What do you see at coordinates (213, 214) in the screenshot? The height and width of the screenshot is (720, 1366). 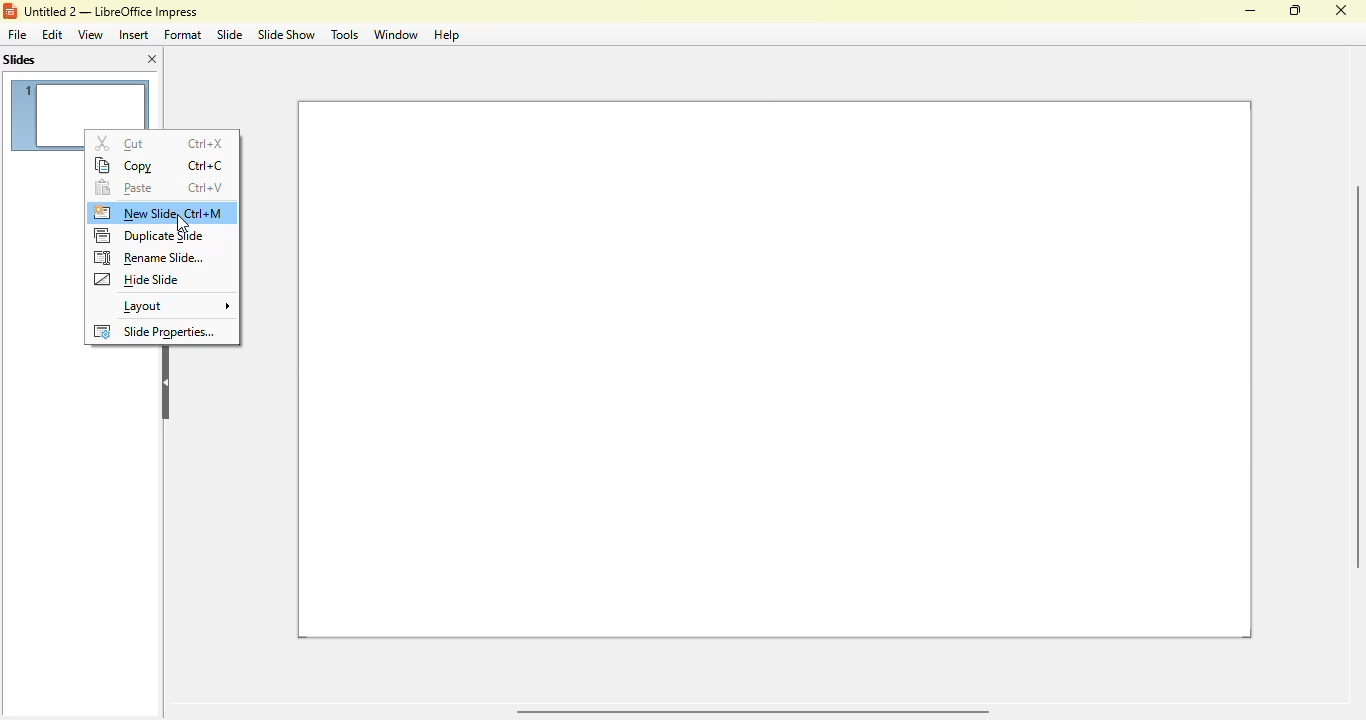 I see `shortcut for new slide` at bounding box center [213, 214].